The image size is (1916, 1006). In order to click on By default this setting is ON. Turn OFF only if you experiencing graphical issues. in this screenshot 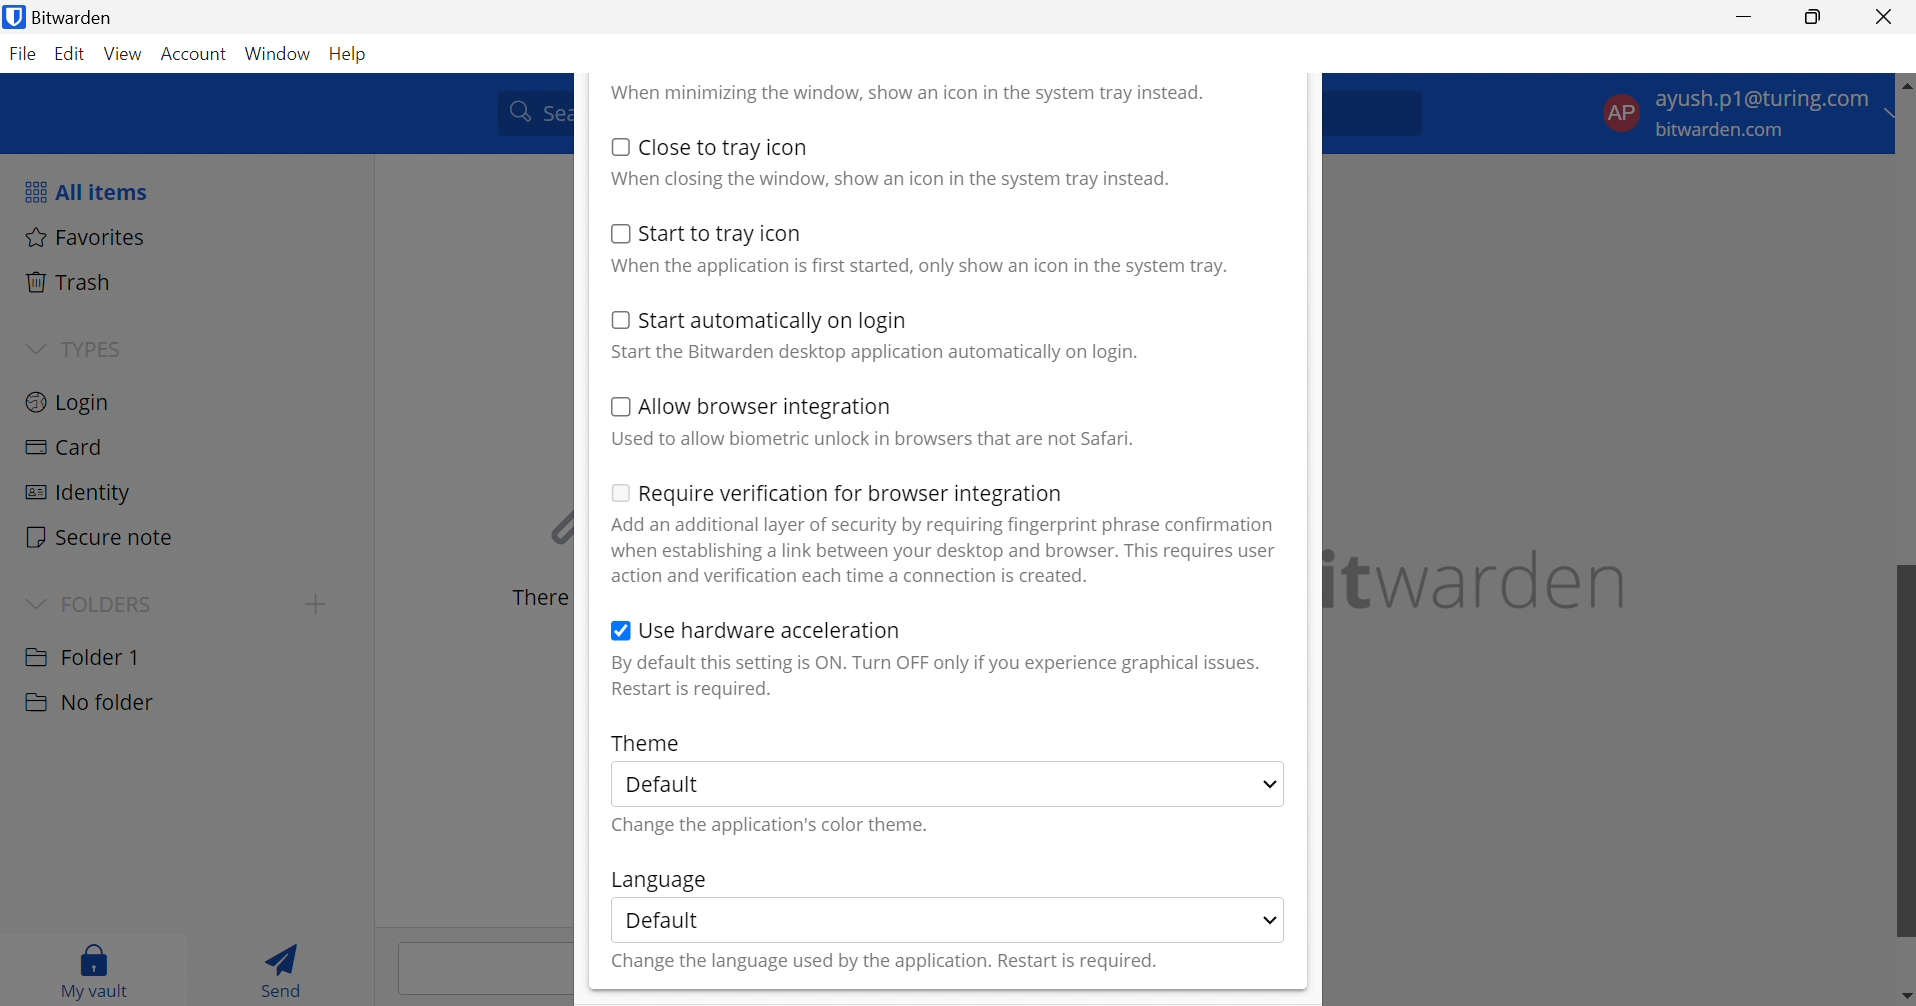, I will do `click(935, 663)`.